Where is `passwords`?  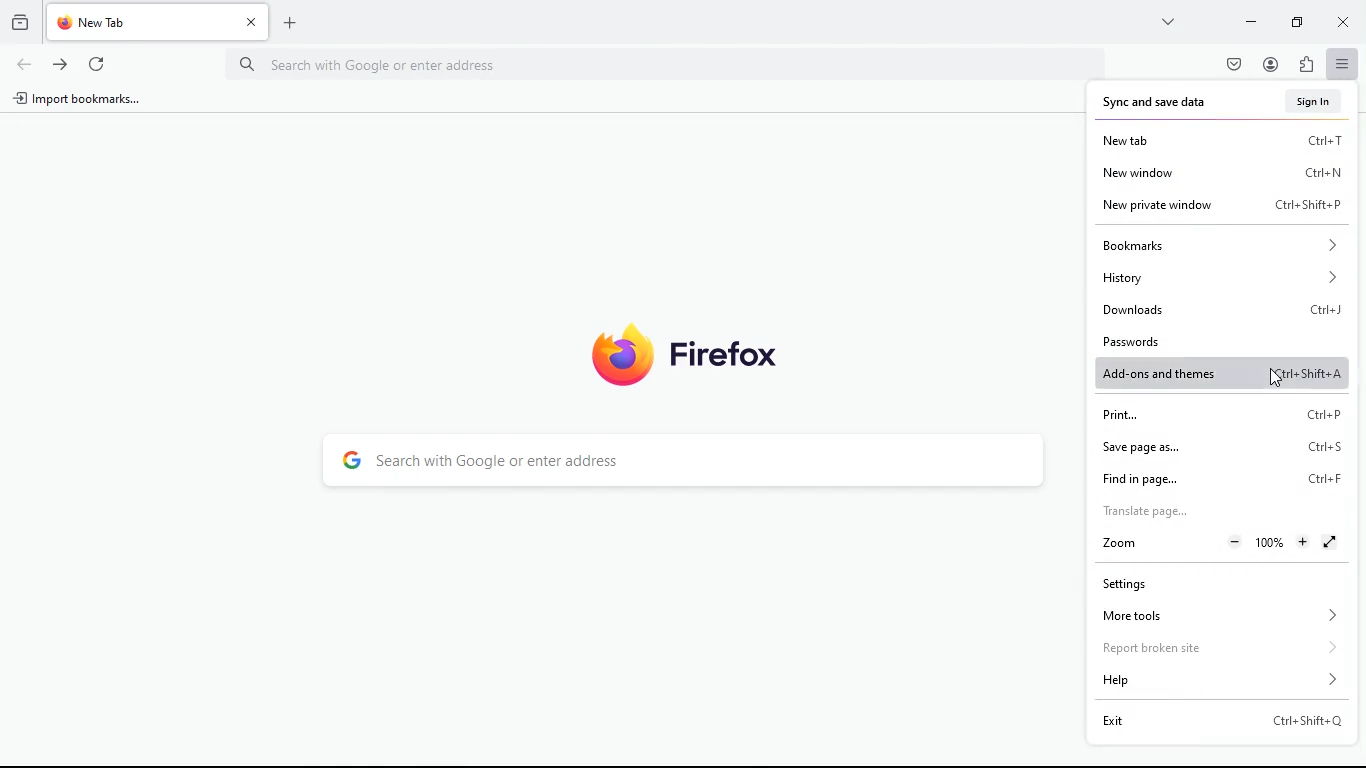 passwords is located at coordinates (1212, 340).